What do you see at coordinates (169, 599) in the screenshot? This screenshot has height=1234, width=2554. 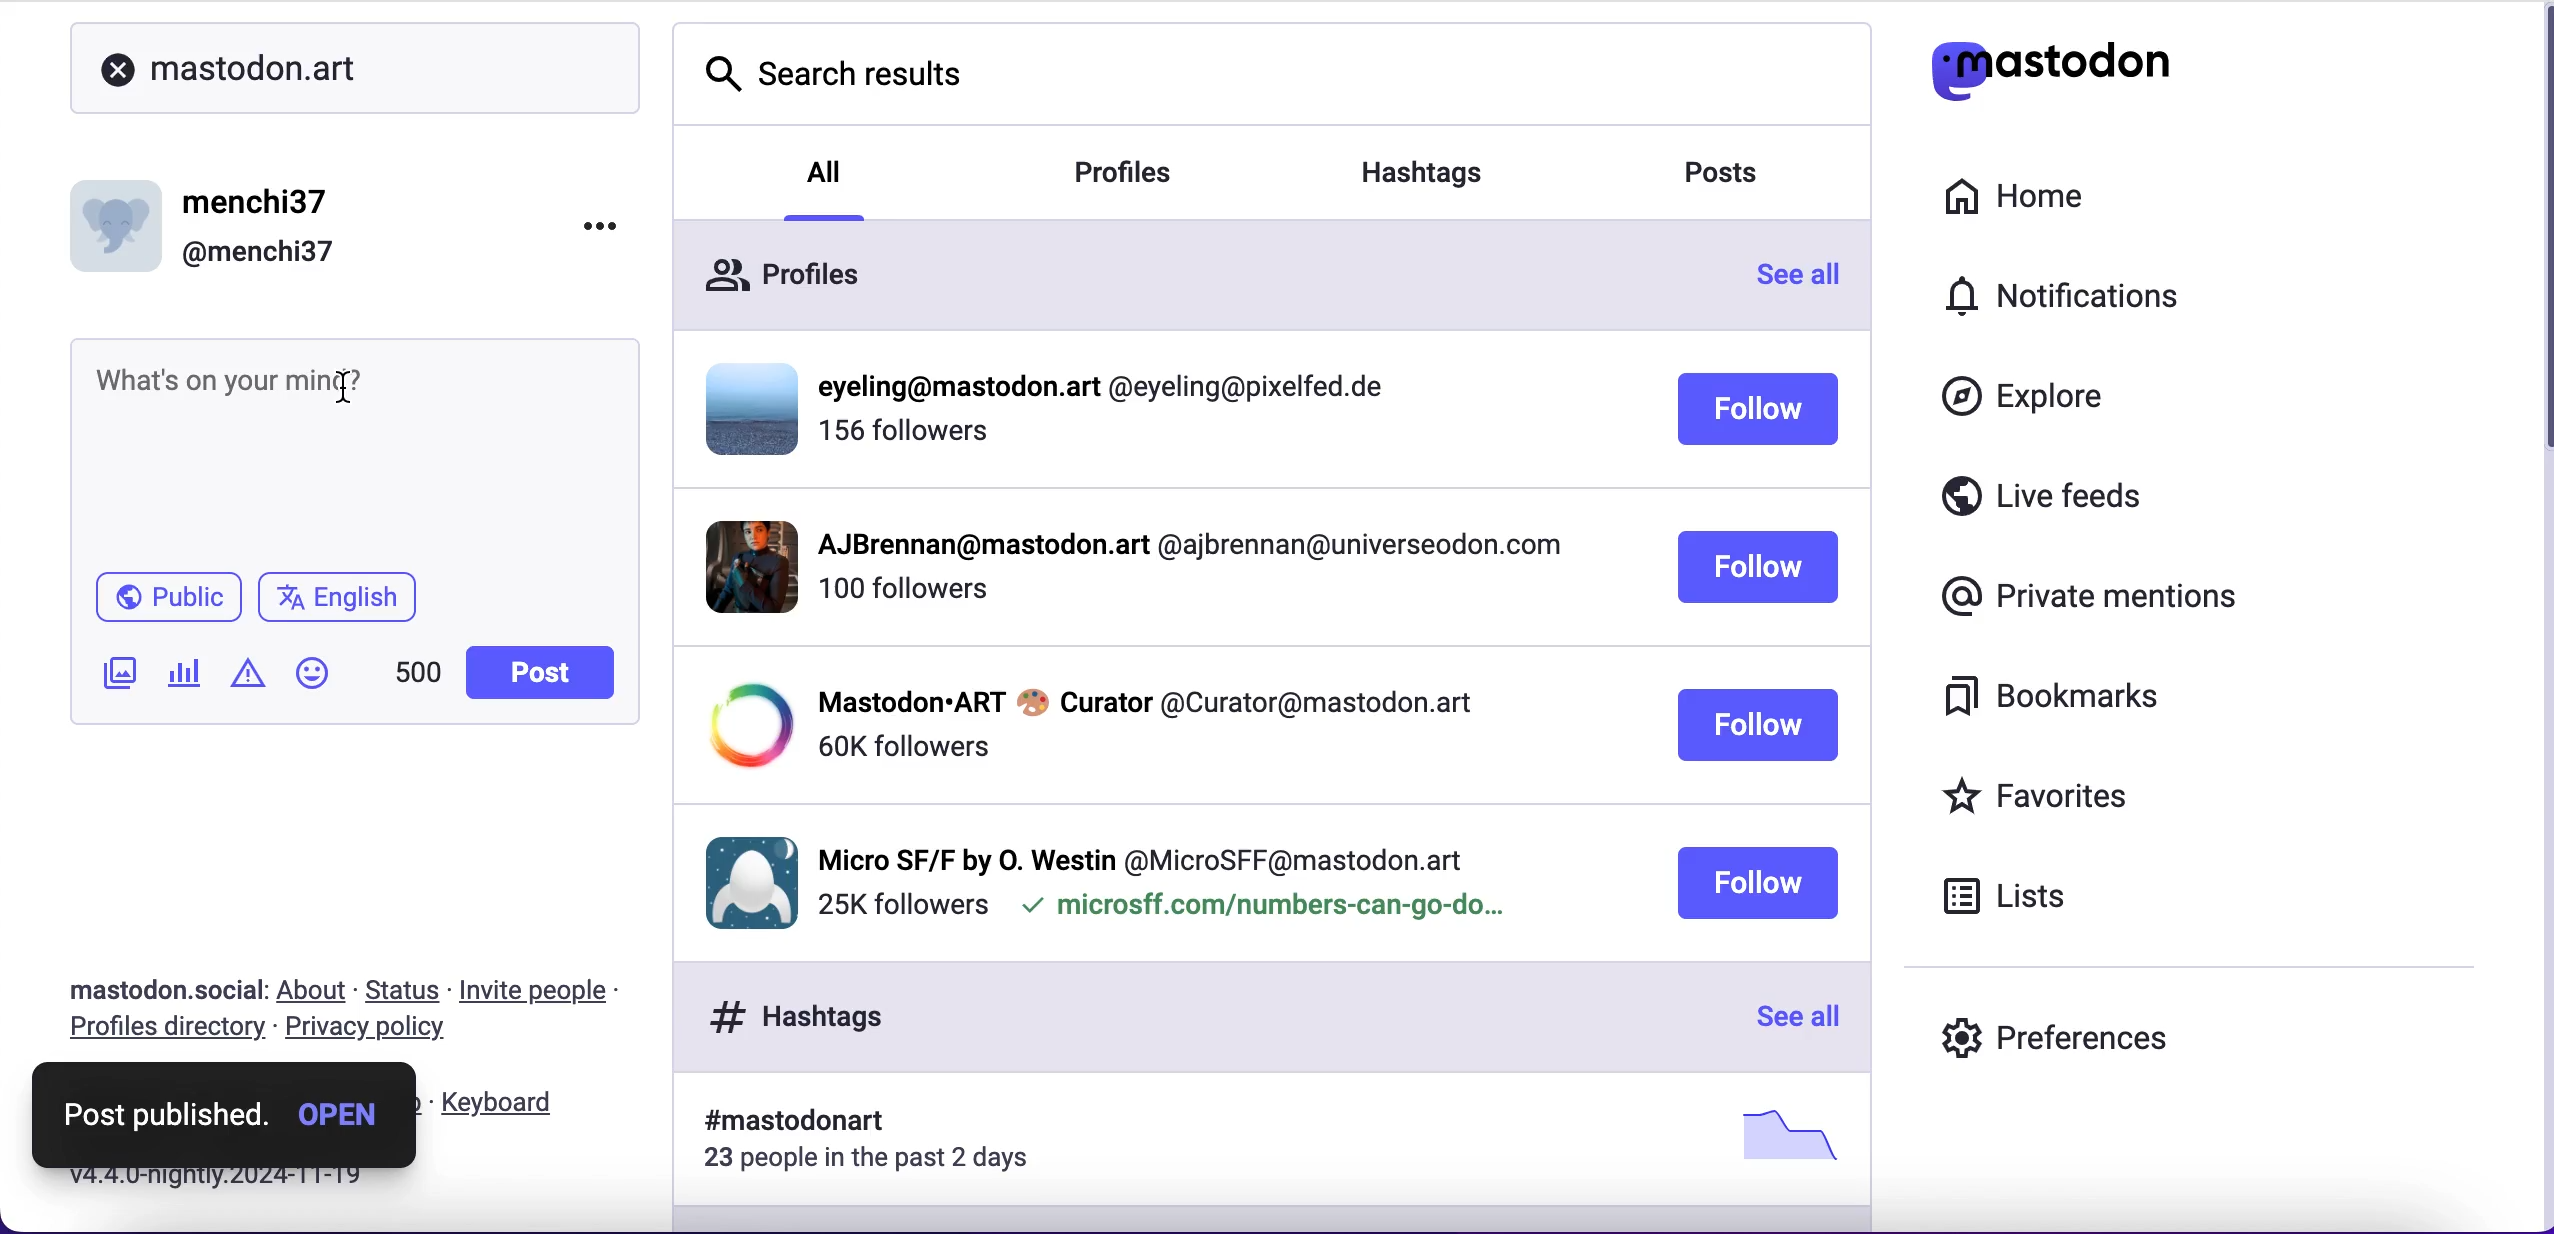 I see `public` at bounding box center [169, 599].